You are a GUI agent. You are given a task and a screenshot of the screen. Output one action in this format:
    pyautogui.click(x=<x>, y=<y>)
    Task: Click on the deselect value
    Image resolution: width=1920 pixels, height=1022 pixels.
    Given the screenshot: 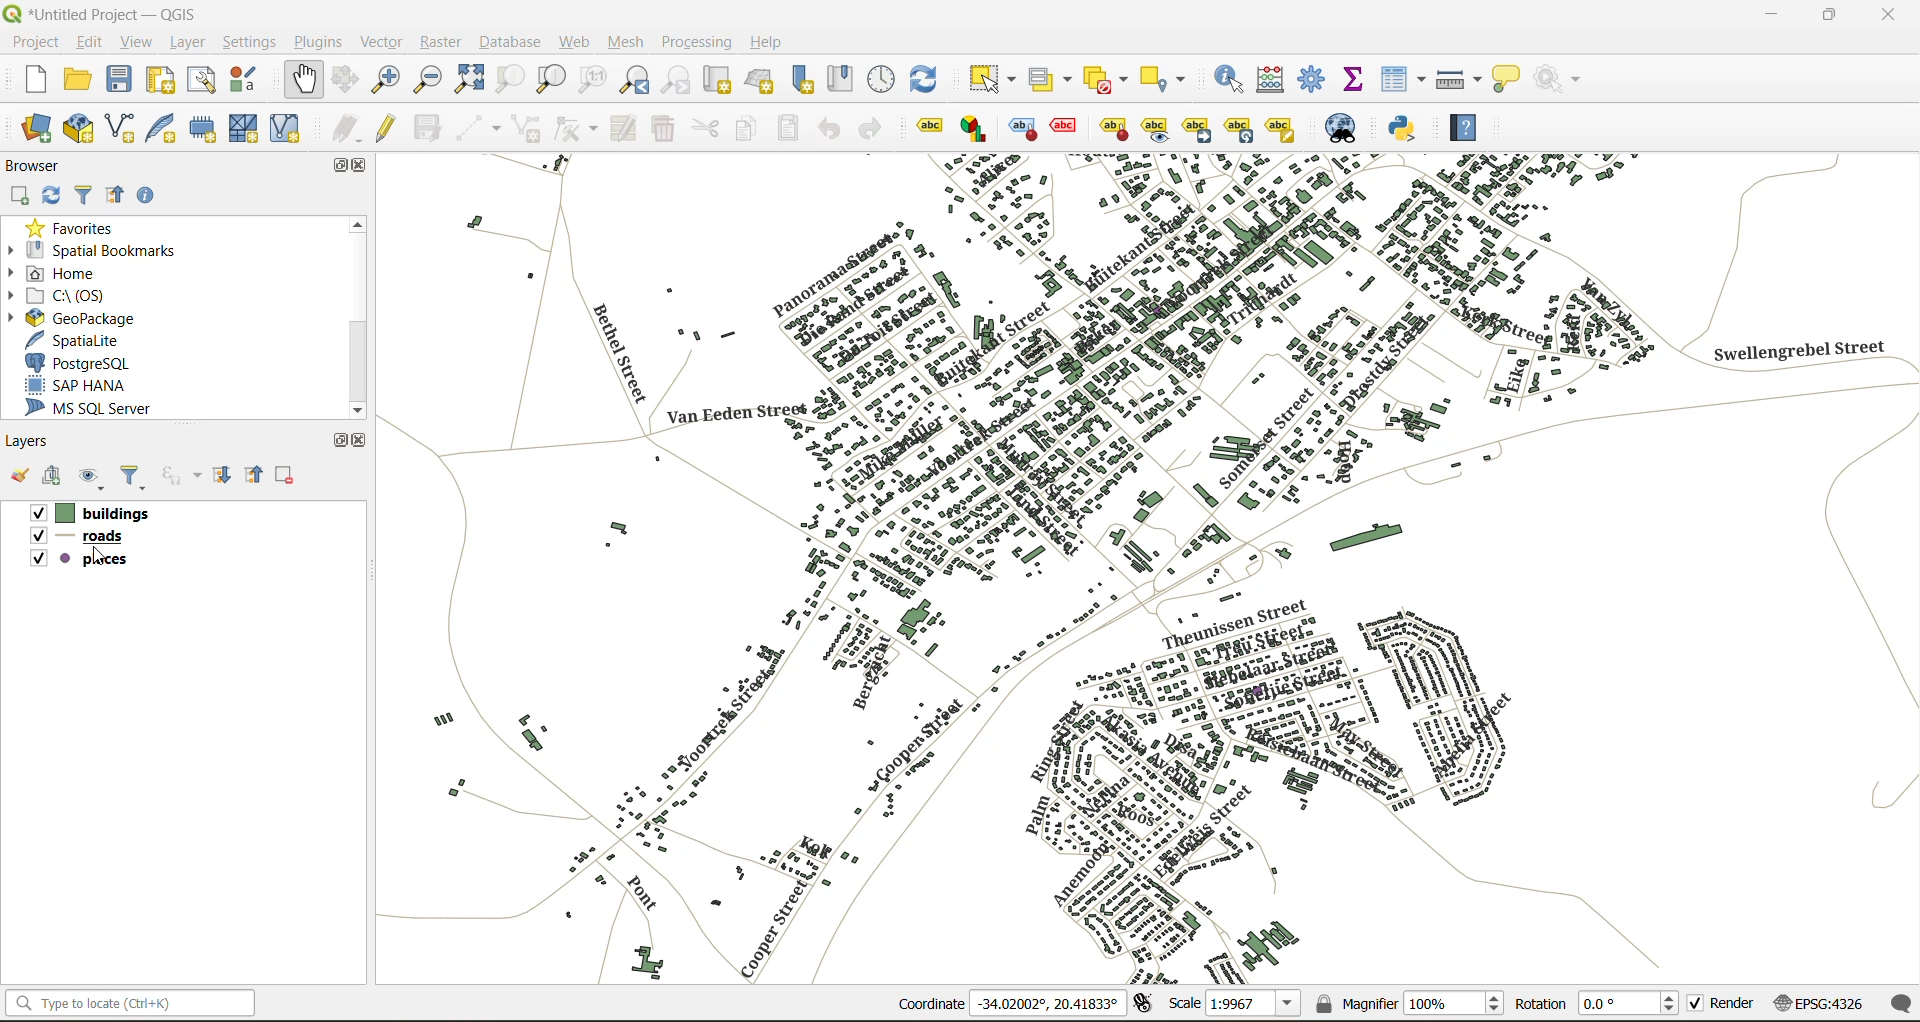 What is the action you would take?
    pyautogui.click(x=1114, y=80)
    